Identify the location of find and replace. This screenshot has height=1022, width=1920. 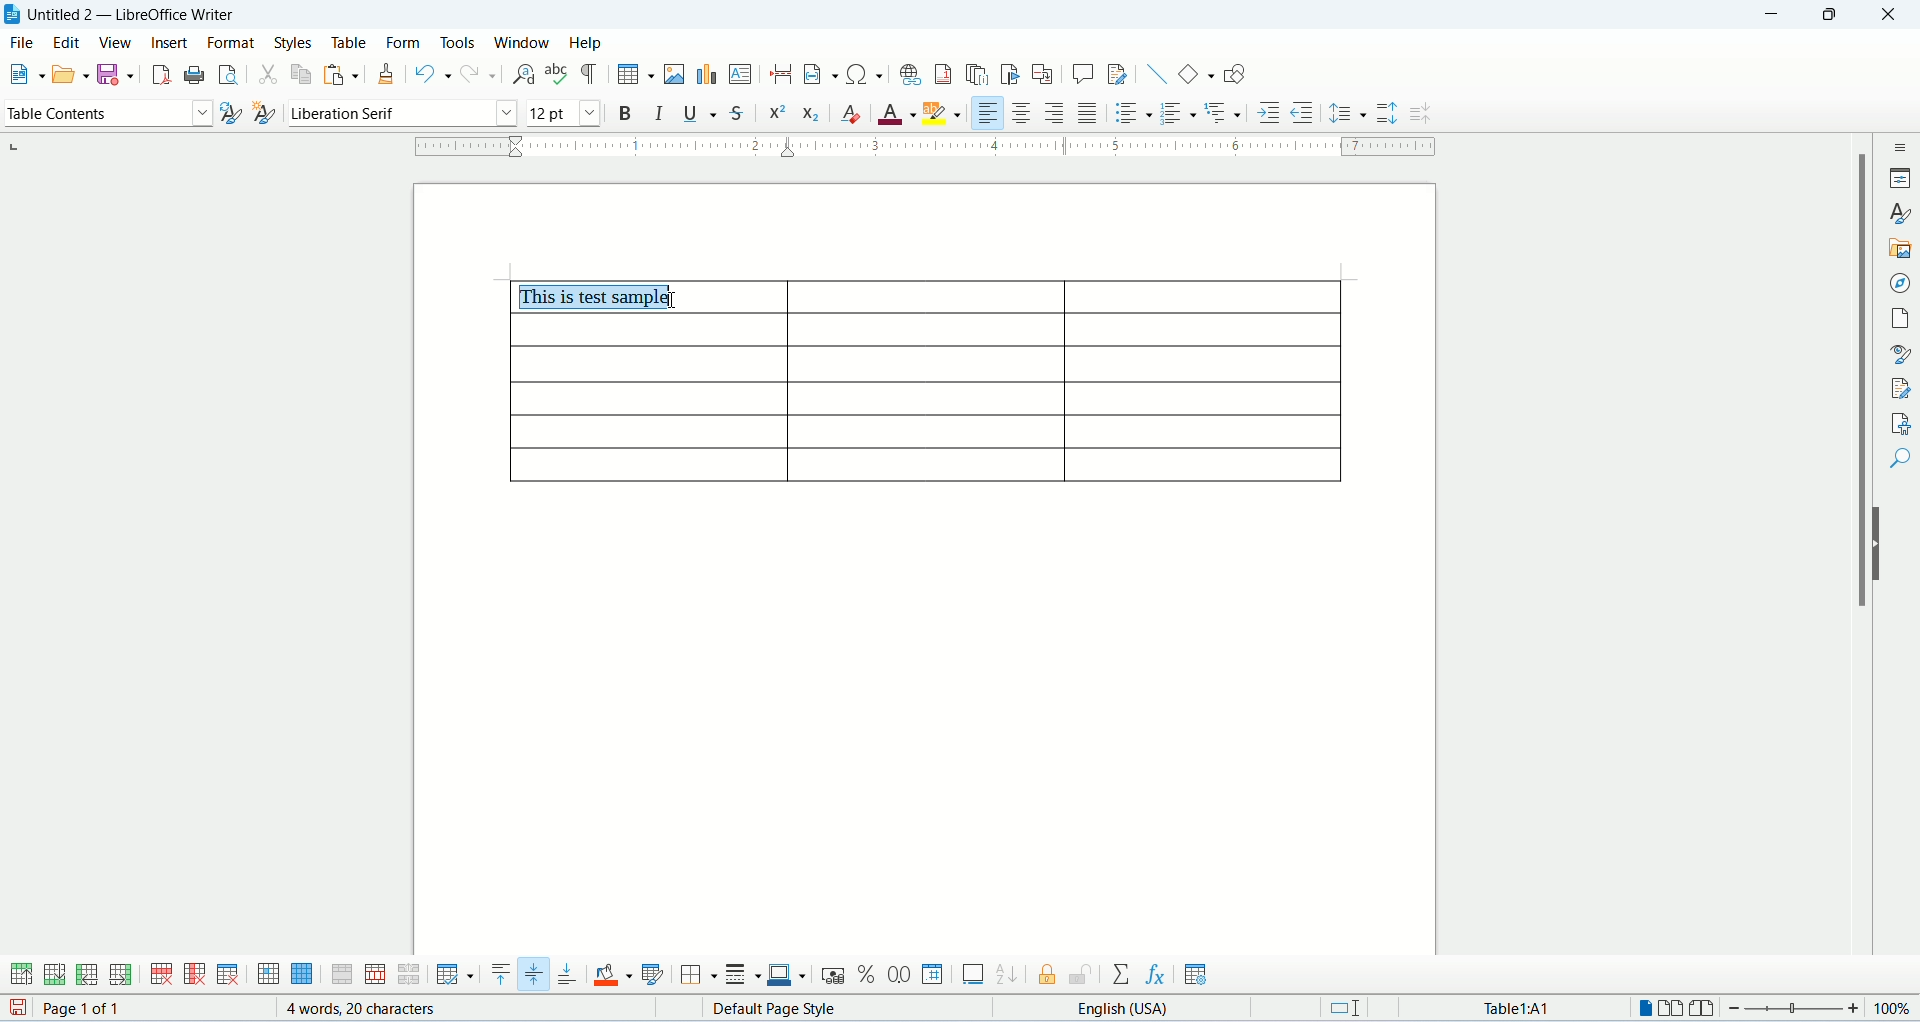
(524, 74).